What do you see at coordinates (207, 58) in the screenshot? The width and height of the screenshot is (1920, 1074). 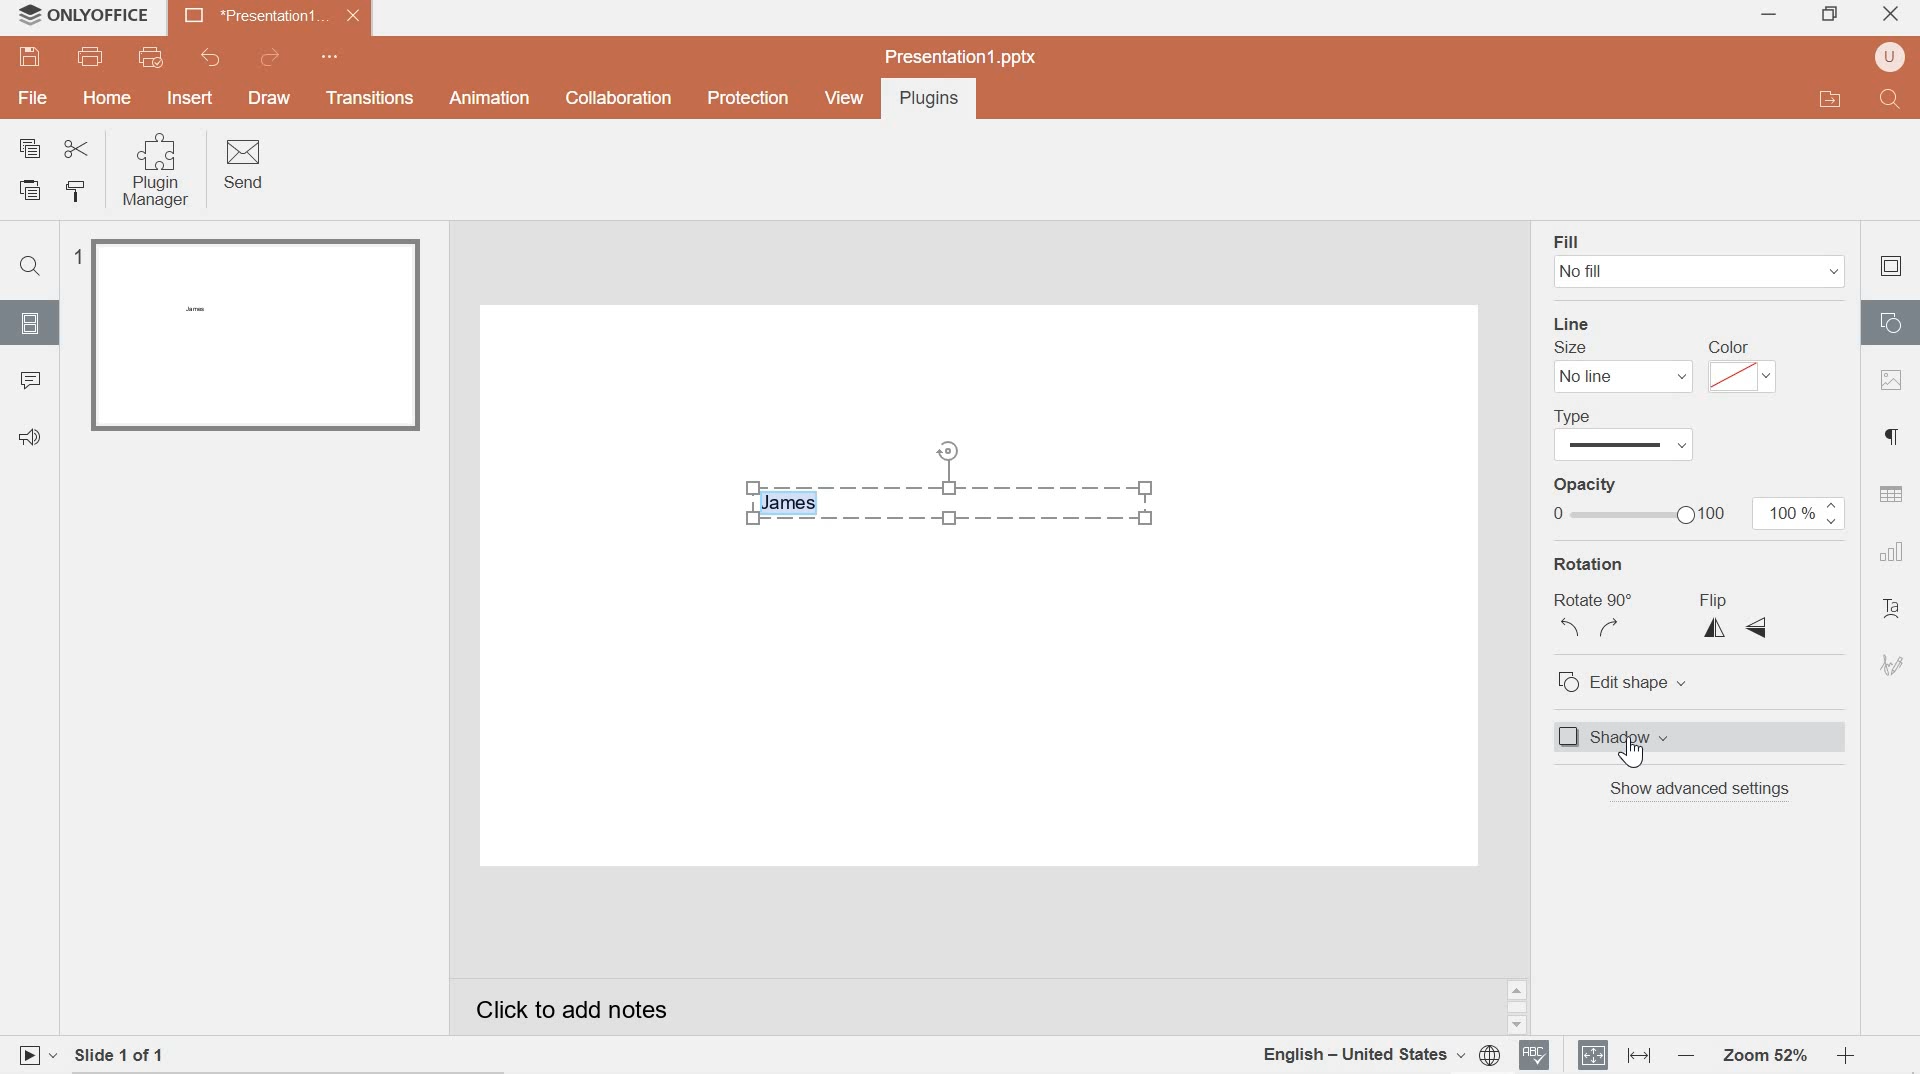 I see `undo` at bounding box center [207, 58].